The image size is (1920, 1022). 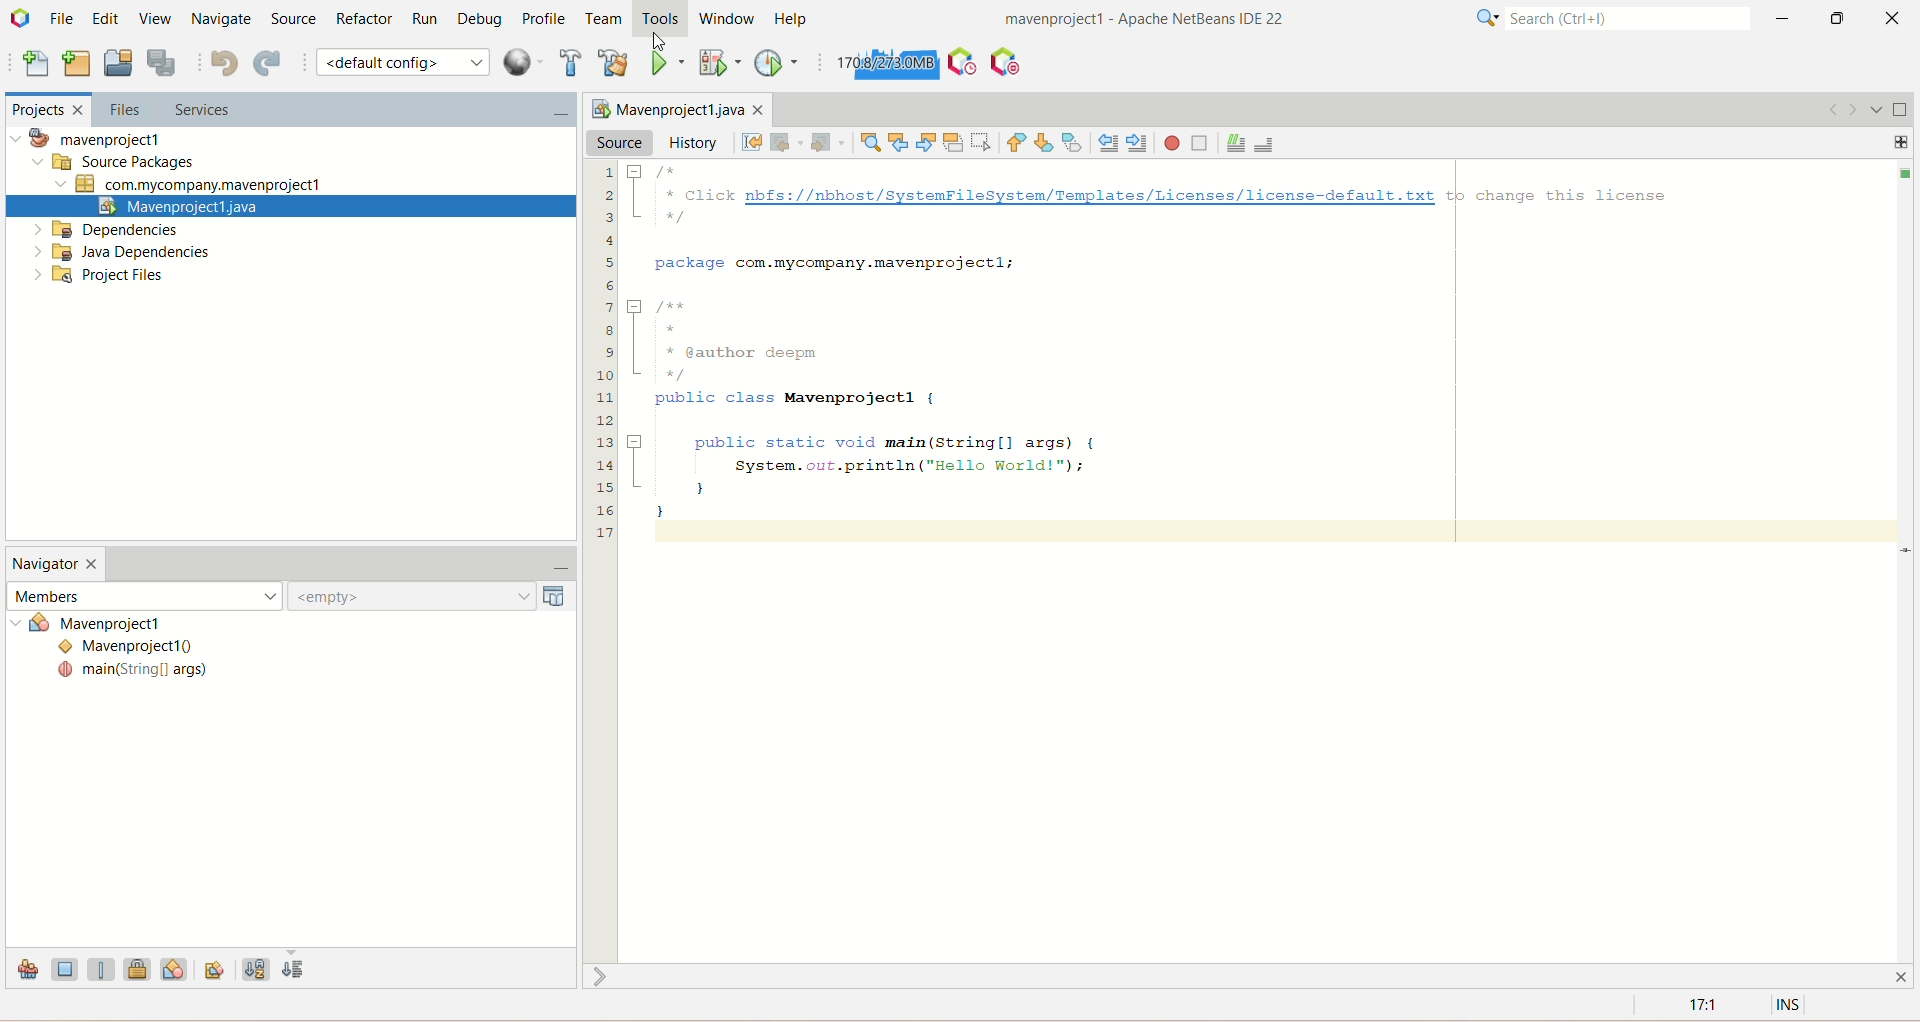 What do you see at coordinates (433, 596) in the screenshot?
I see `empty` at bounding box center [433, 596].